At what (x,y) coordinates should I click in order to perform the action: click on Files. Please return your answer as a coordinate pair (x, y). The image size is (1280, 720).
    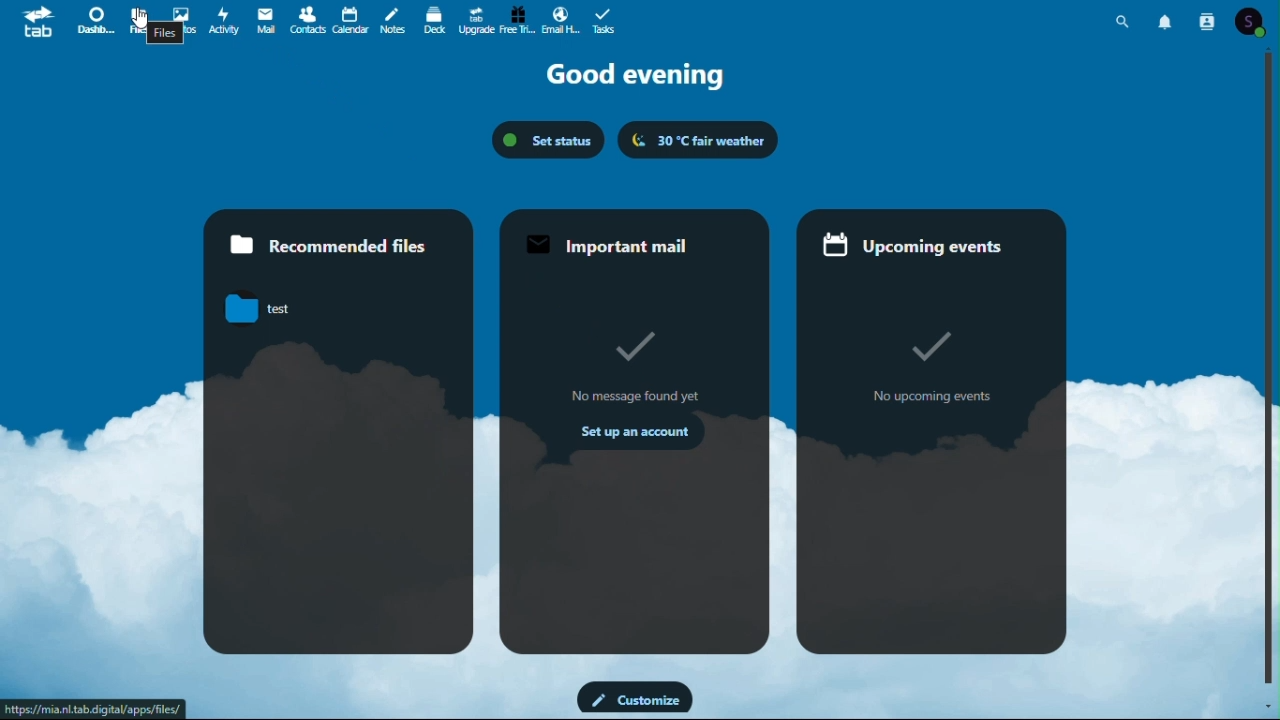
    Looking at the image, I should click on (138, 19).